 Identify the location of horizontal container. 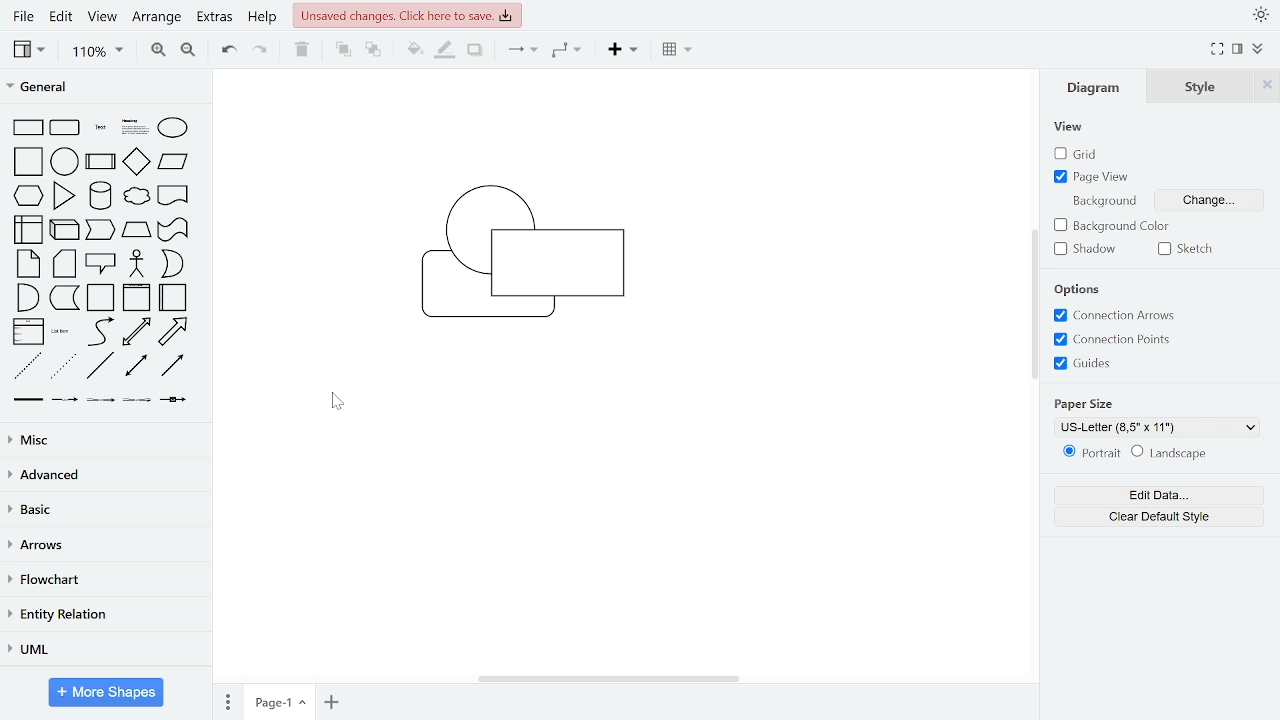
(172, 298).